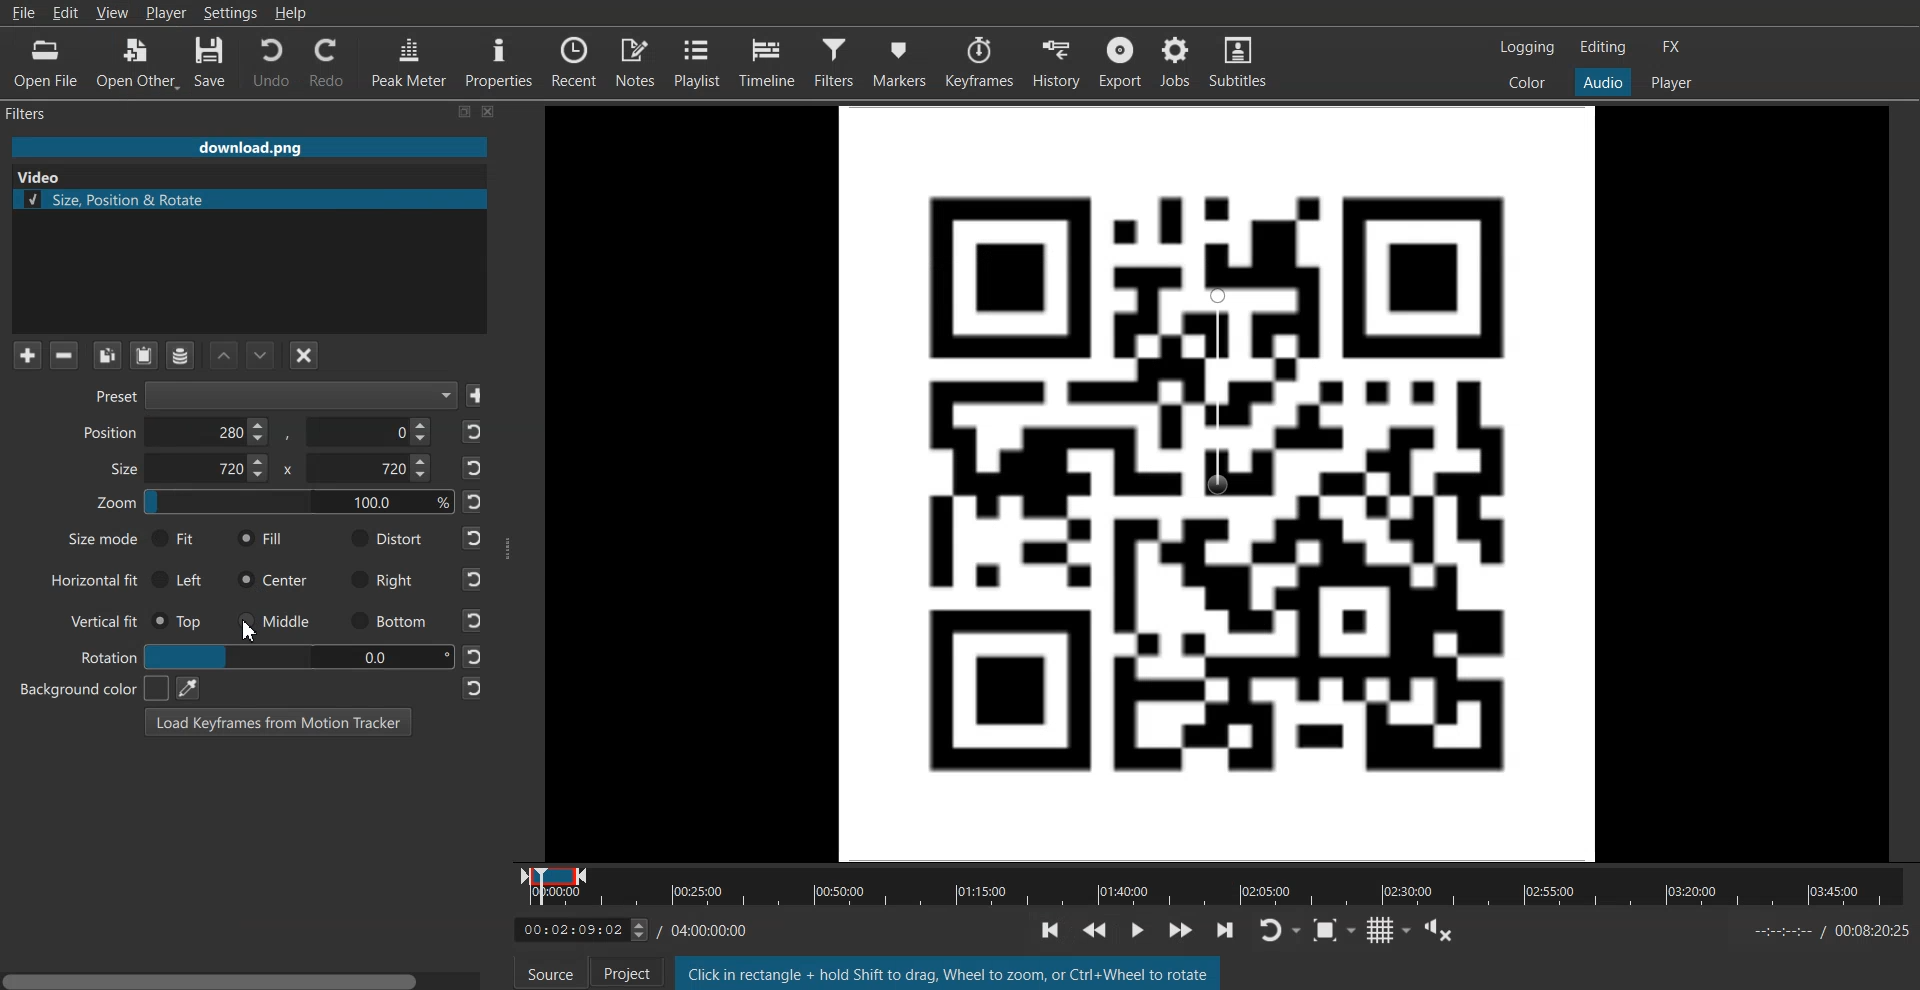  I want to click on Keyframes, so click(981, 61).